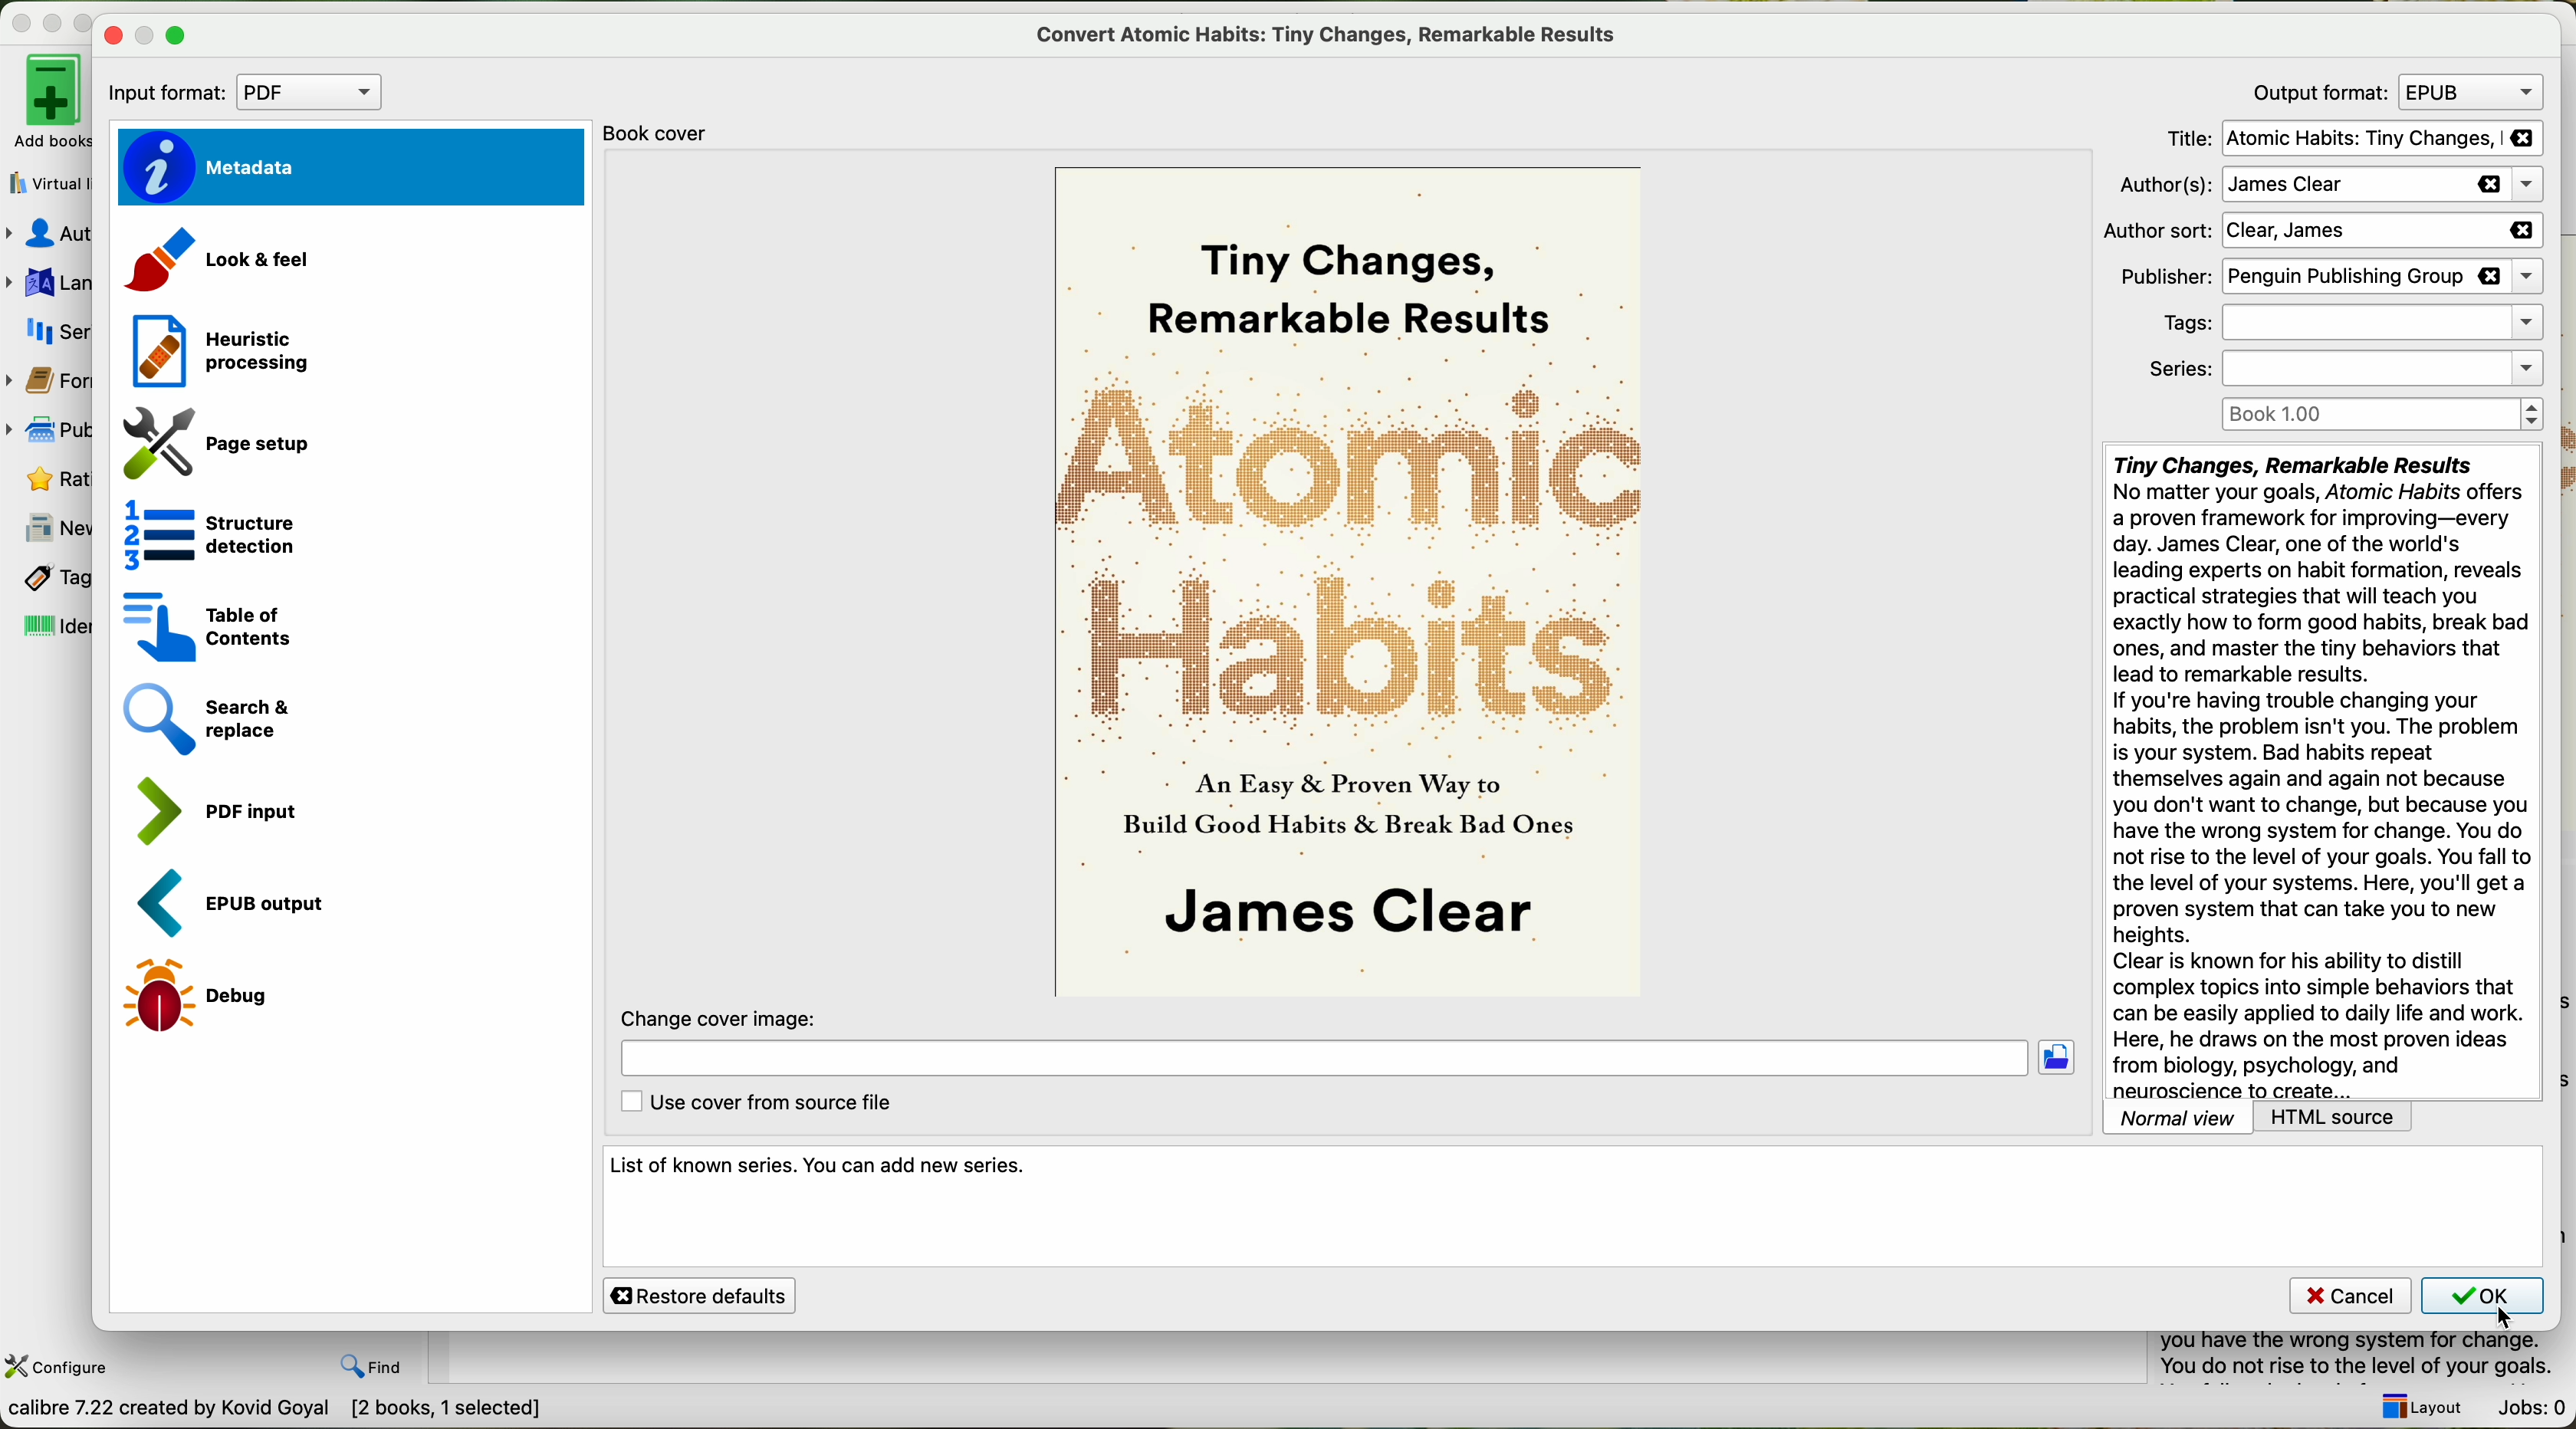 This screenshot has width=2576, height=1429. Describe the element at coordinates (18, 19) in the screenshot. I see `close program` at that location.